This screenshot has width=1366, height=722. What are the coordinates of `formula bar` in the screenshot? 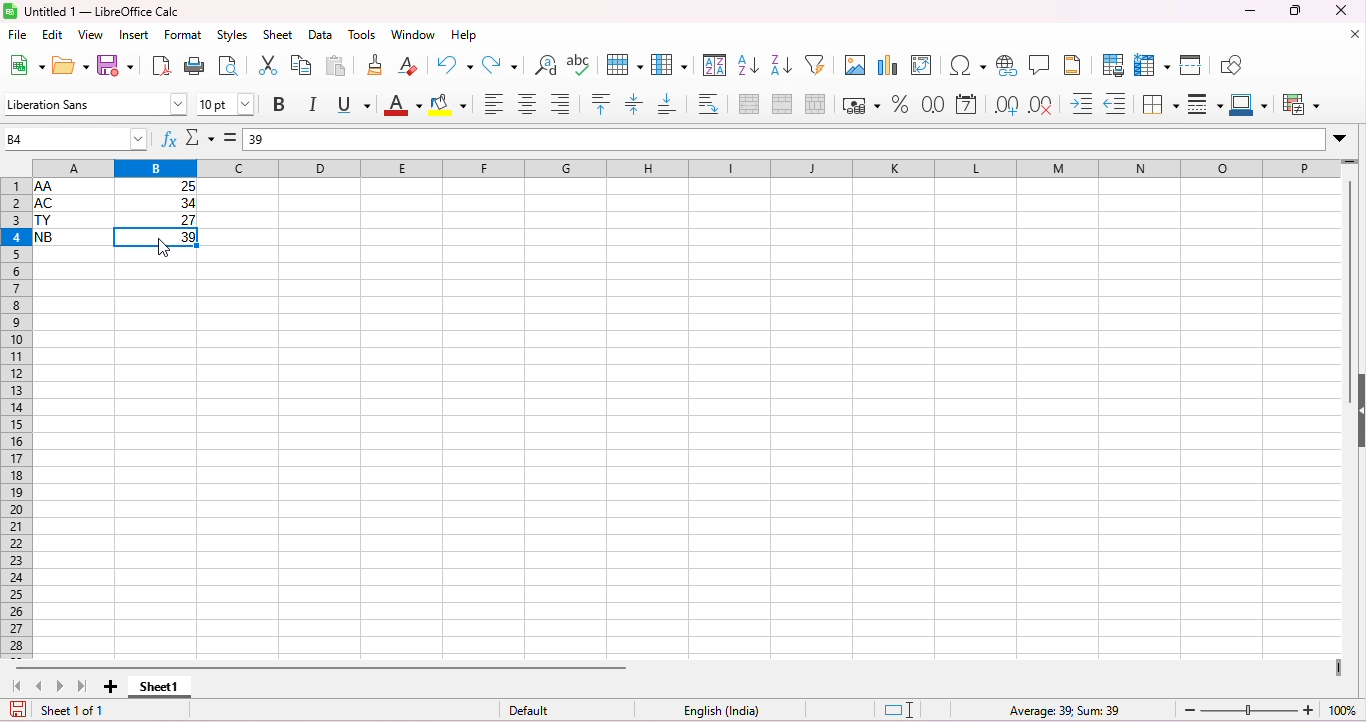 It's located at (784, 138).